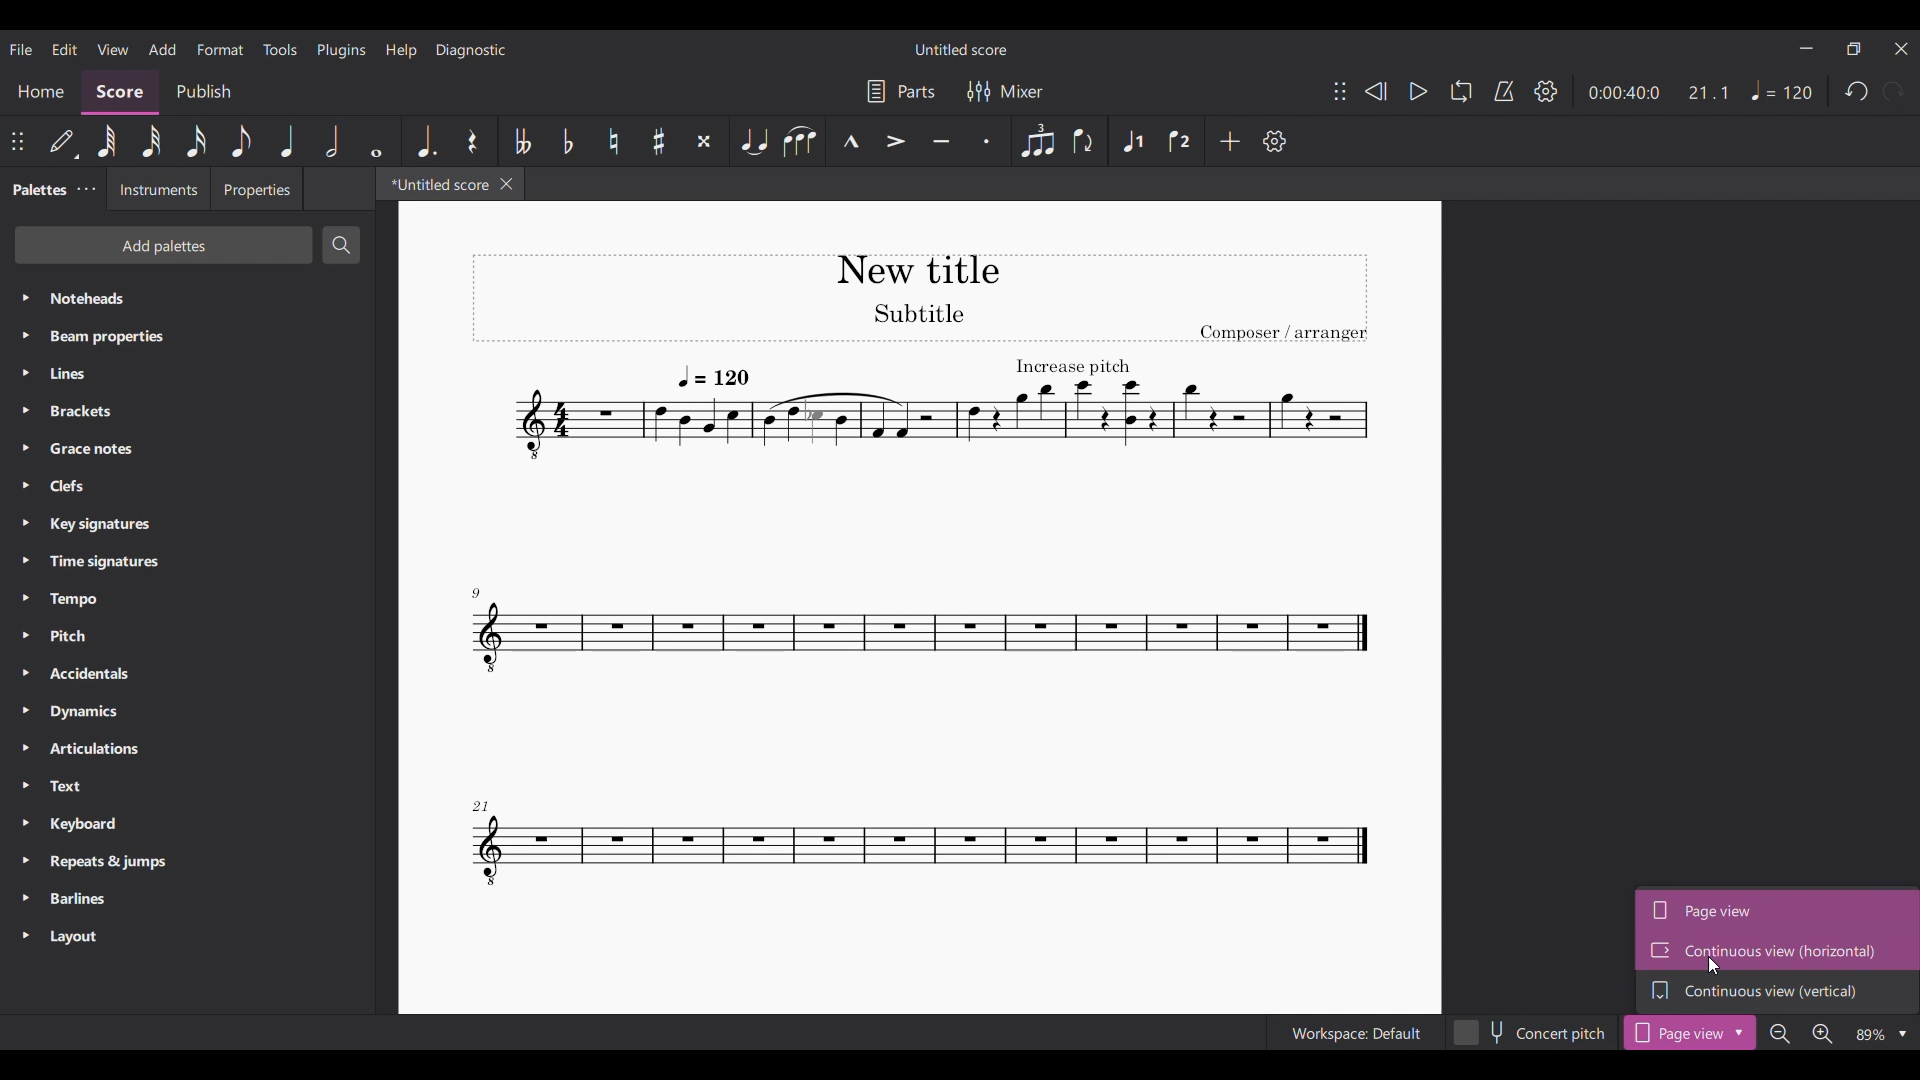 The image size is (1920, 1080). I want to click on Workspace: Default, so click(1354, 1032).